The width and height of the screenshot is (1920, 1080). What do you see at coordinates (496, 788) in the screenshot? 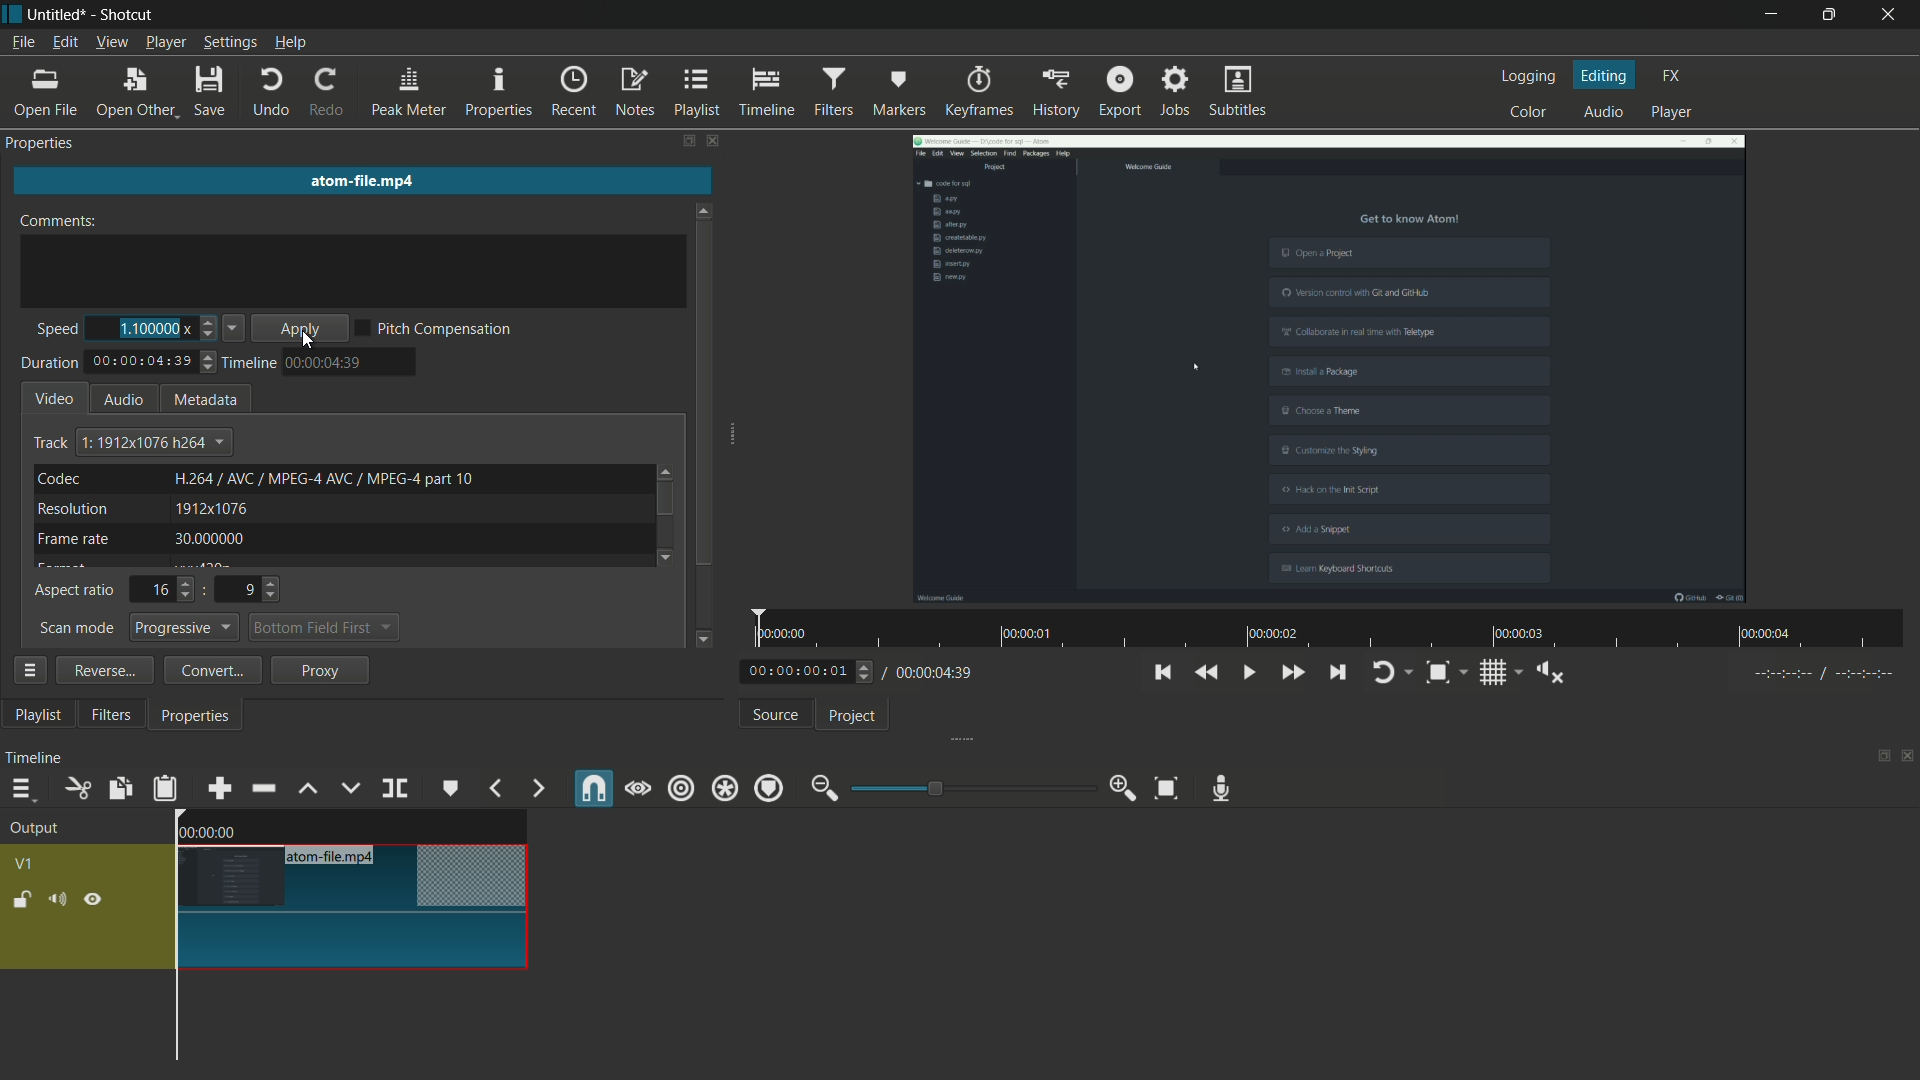
I see `previous marker` at bounding box center [496, 788].